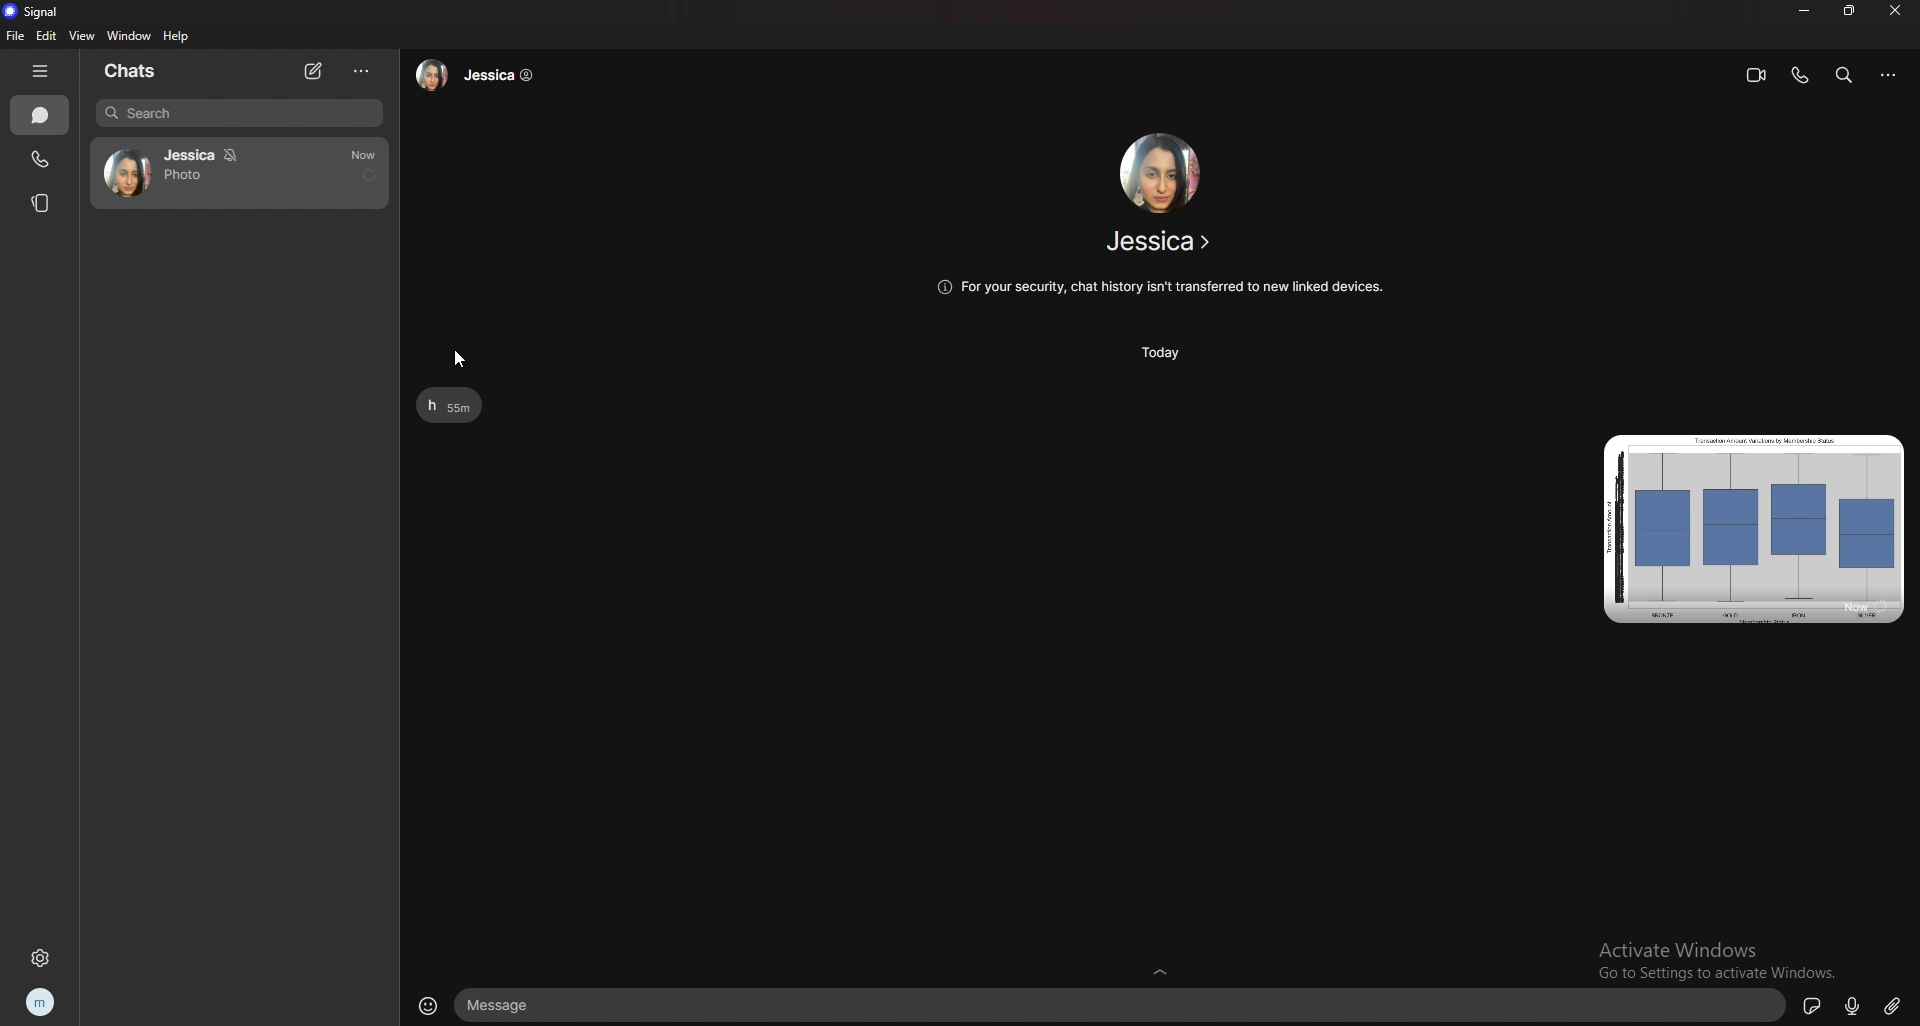  Describe the element at coordinates (1159, 287) in the screenshot. I see `info` at that location.